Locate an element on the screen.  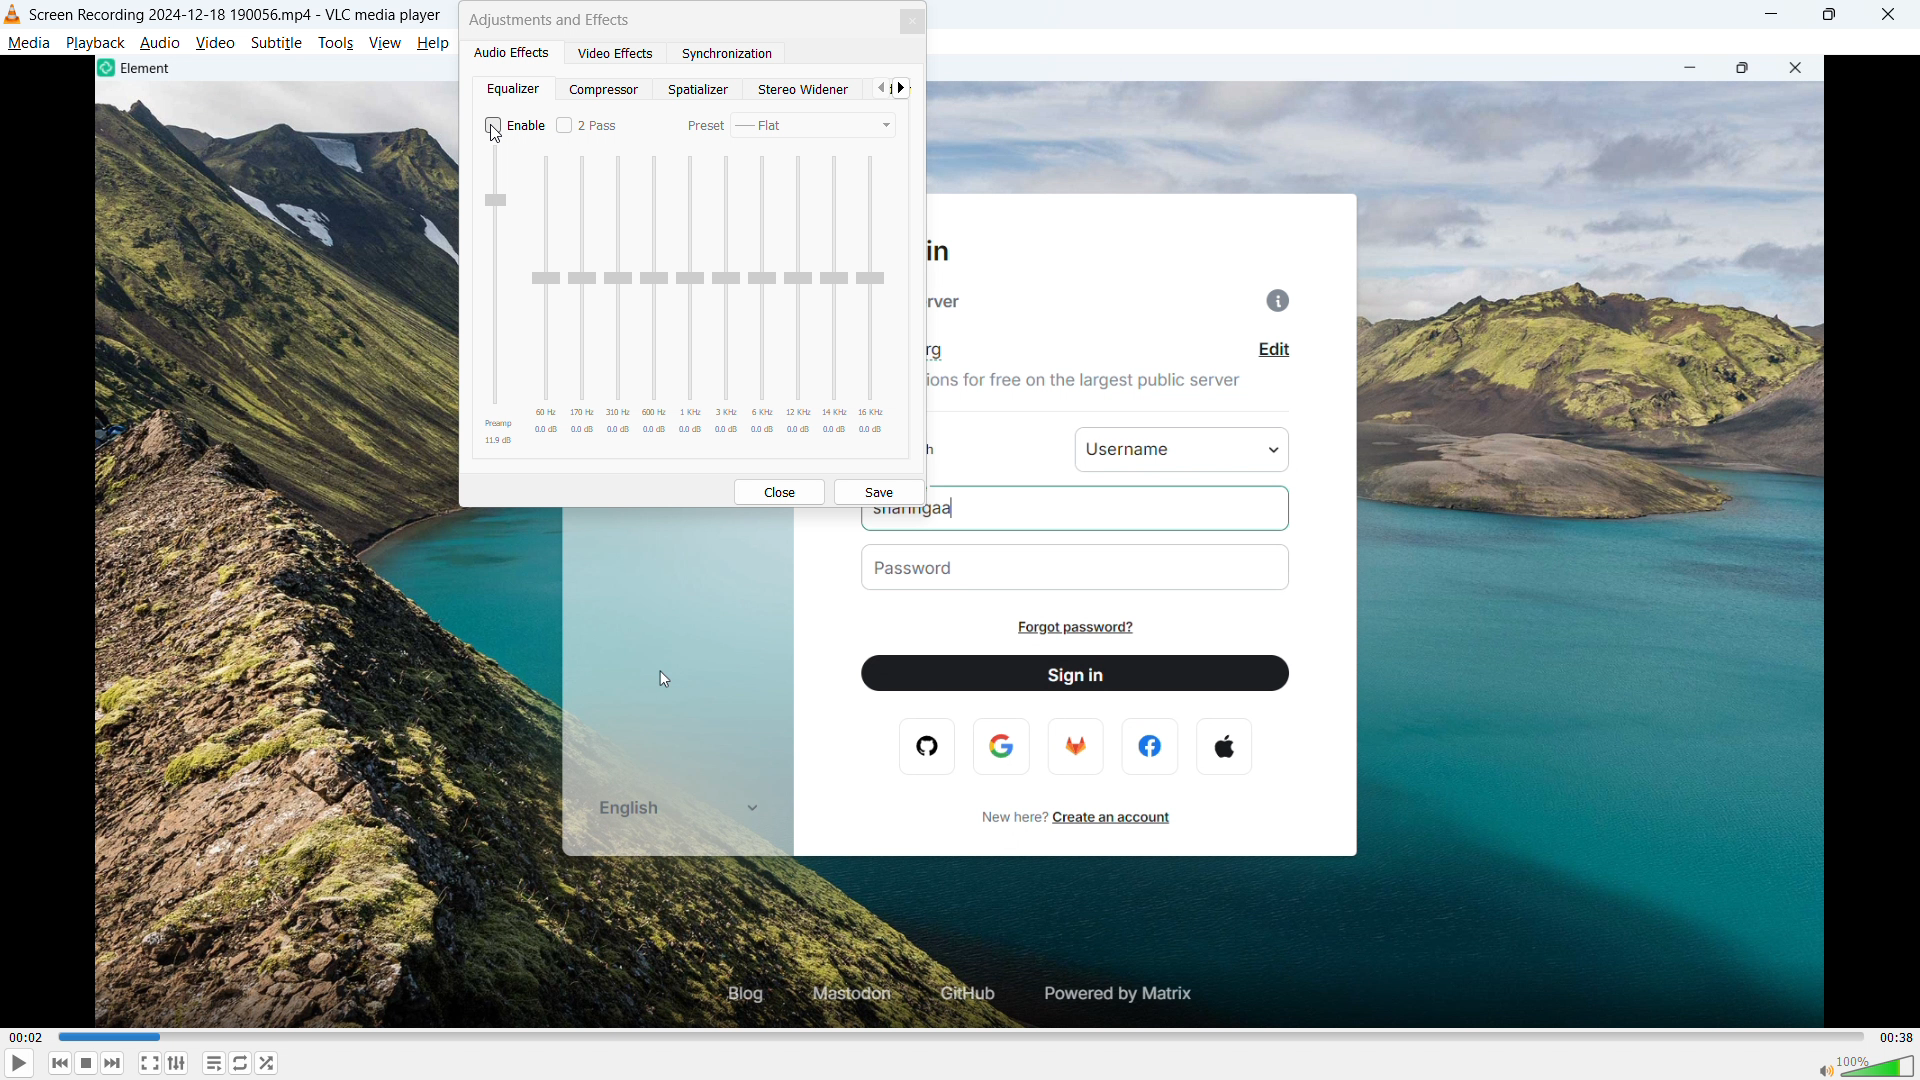
Enable or disable 2 pass is located at coordinates (590, 125).